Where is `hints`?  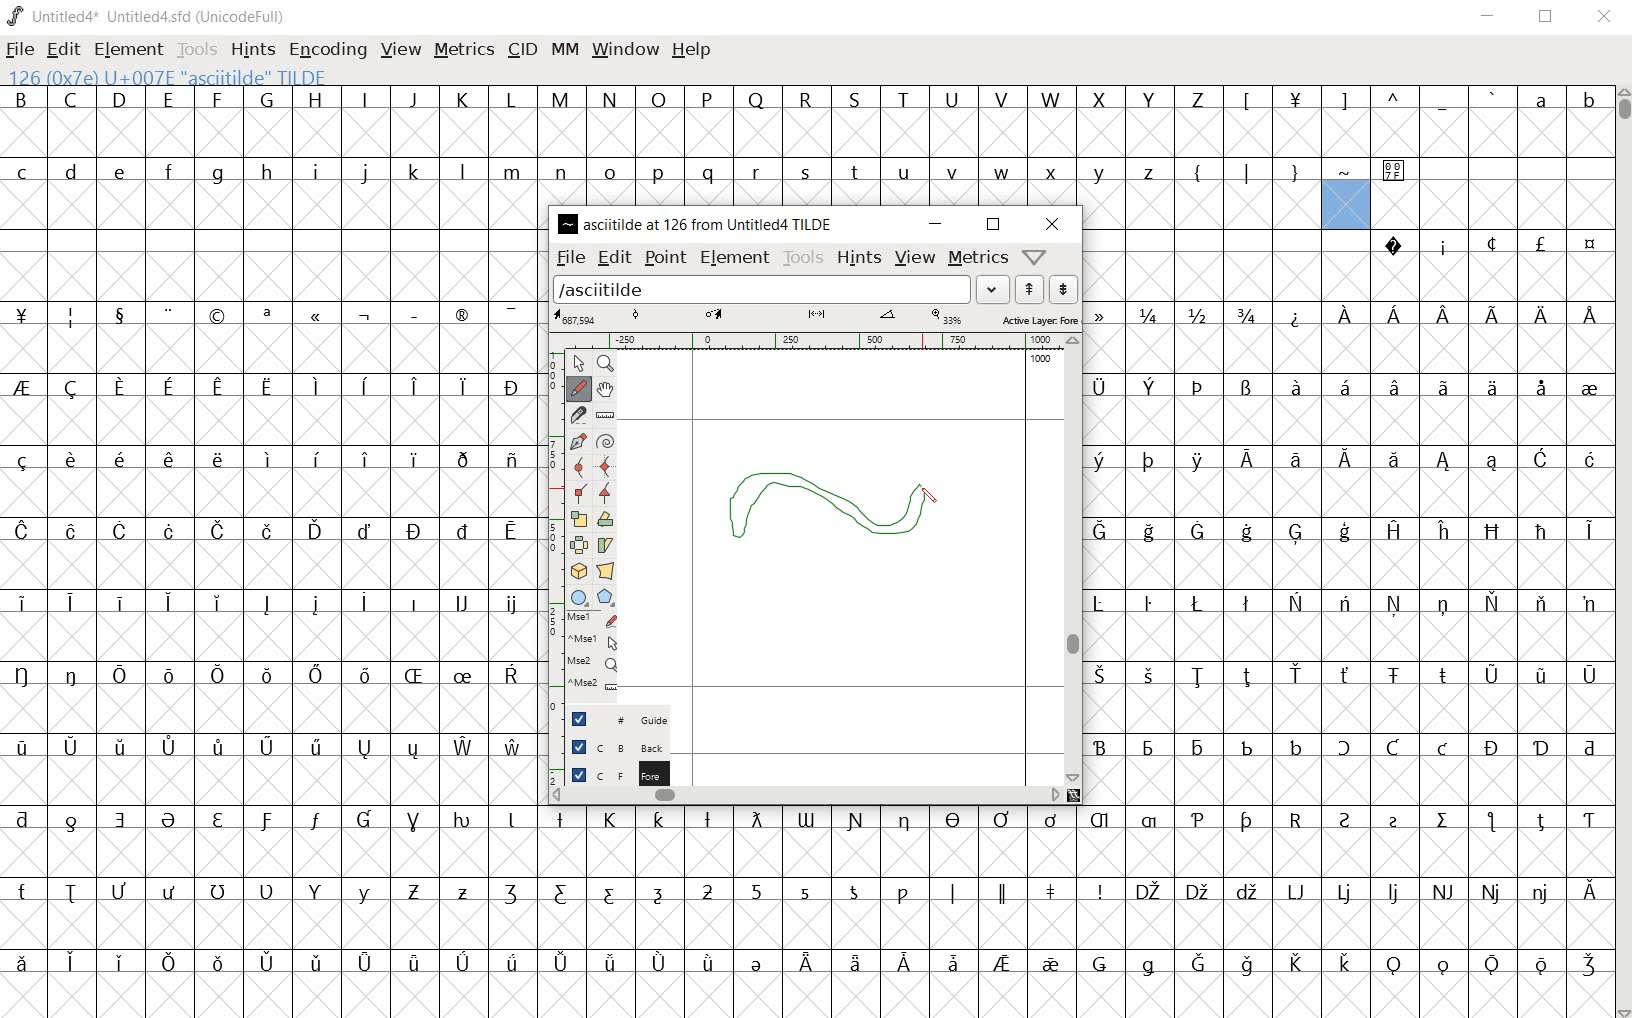
hints is located at coordinates (856, 260).